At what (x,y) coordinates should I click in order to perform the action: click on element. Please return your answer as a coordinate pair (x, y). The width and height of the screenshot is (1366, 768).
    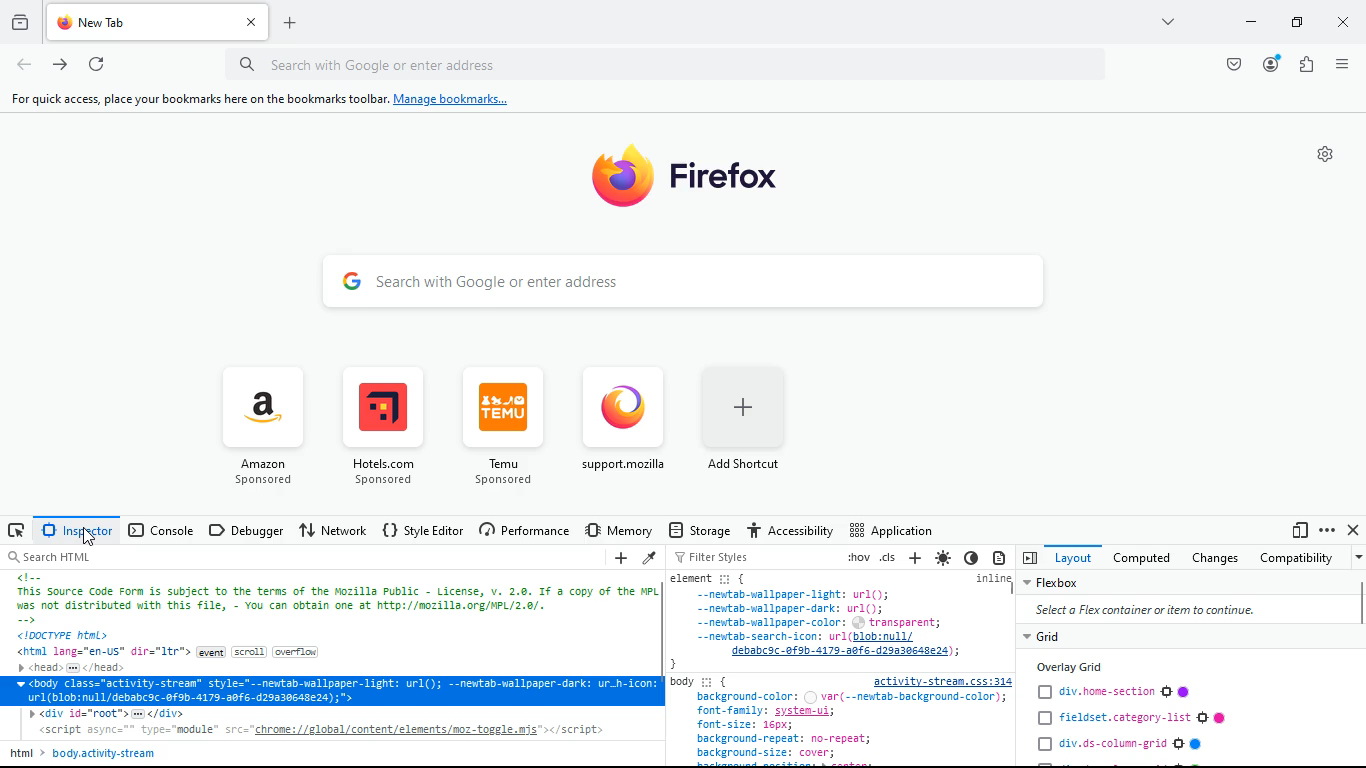
    Looking at the image, I should click on (689, 578).